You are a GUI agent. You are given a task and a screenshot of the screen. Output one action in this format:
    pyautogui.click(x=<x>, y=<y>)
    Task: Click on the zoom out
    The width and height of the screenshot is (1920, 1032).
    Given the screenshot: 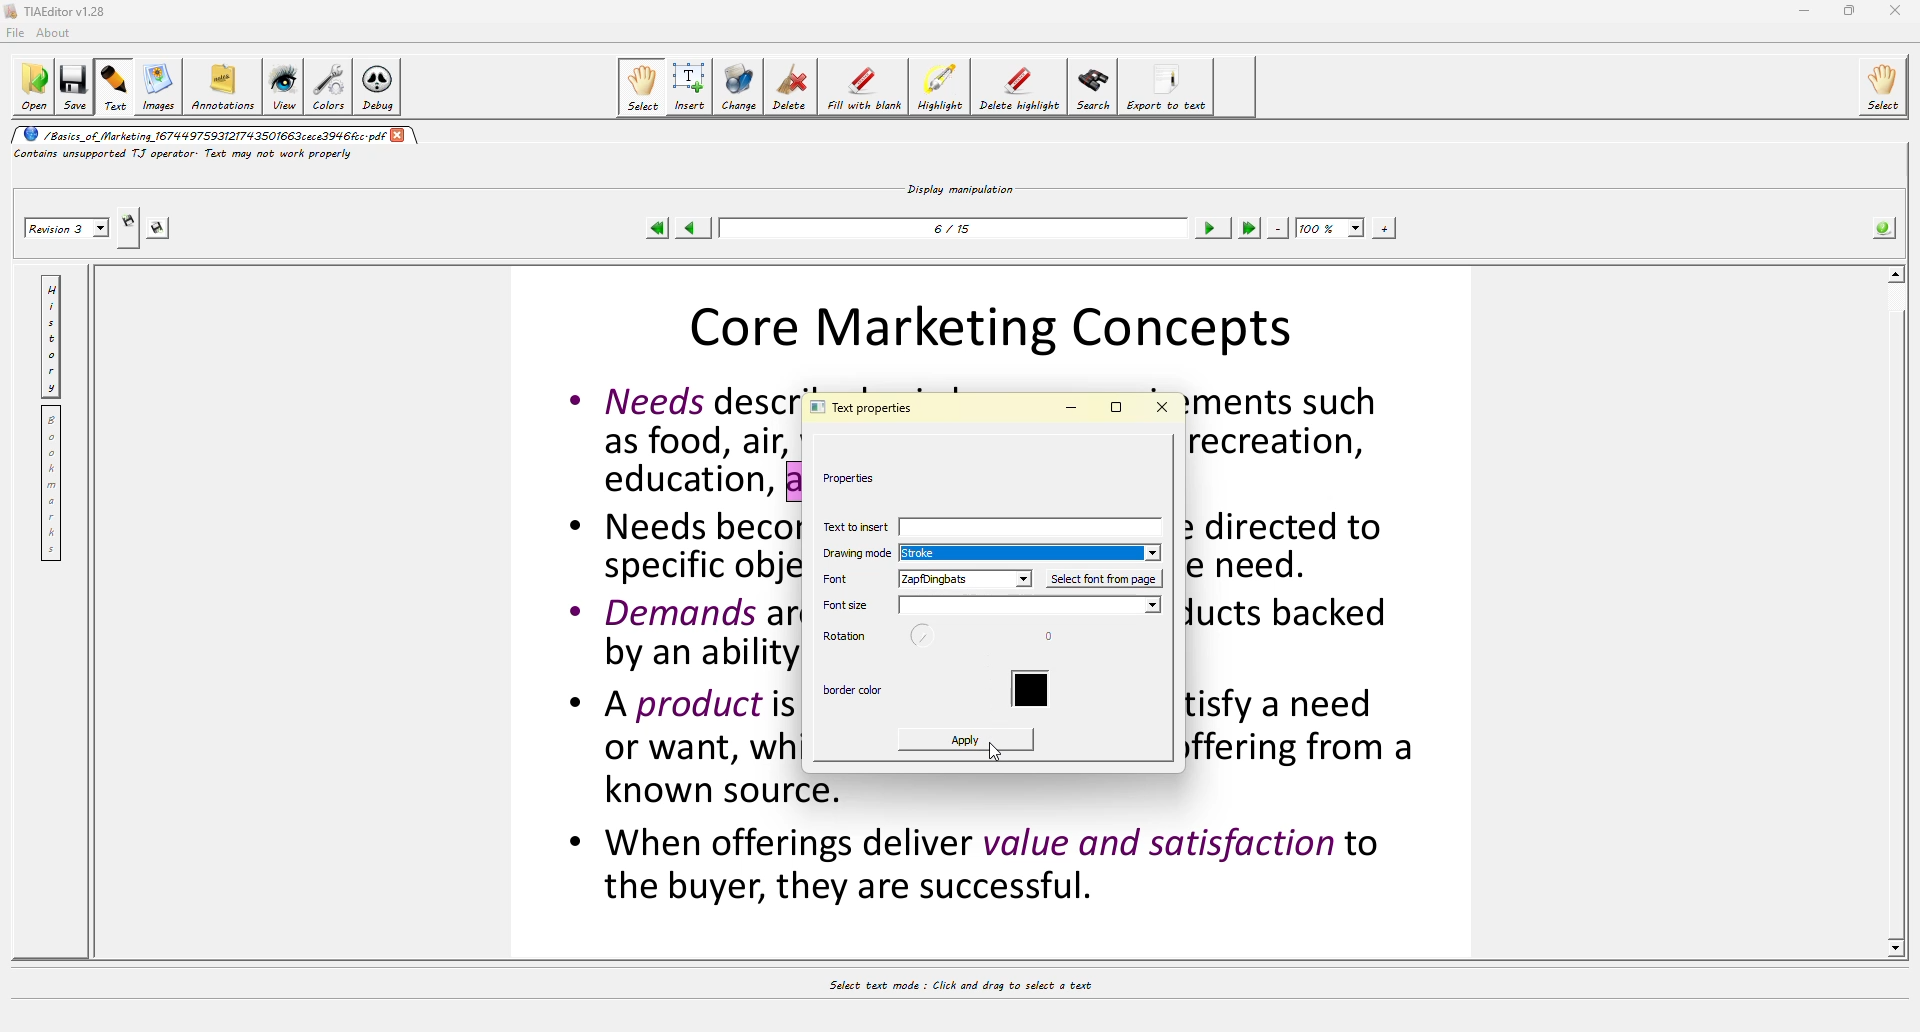 What is the action you would take?
    pyautogui.click(x=1279, y=228)
    